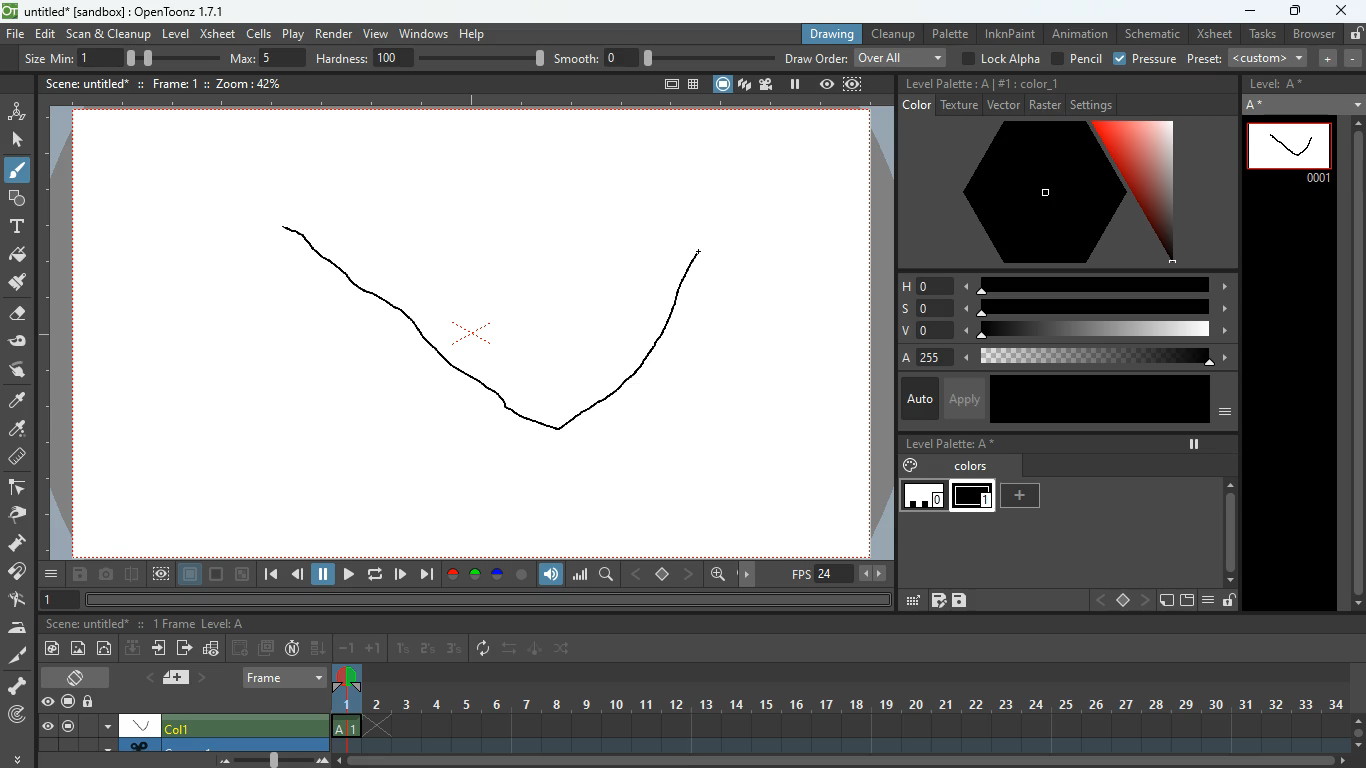 The image size is (1366, 768). Describe the element at coordinates (18, 256) in the screenshot. I see `fill` at that location.